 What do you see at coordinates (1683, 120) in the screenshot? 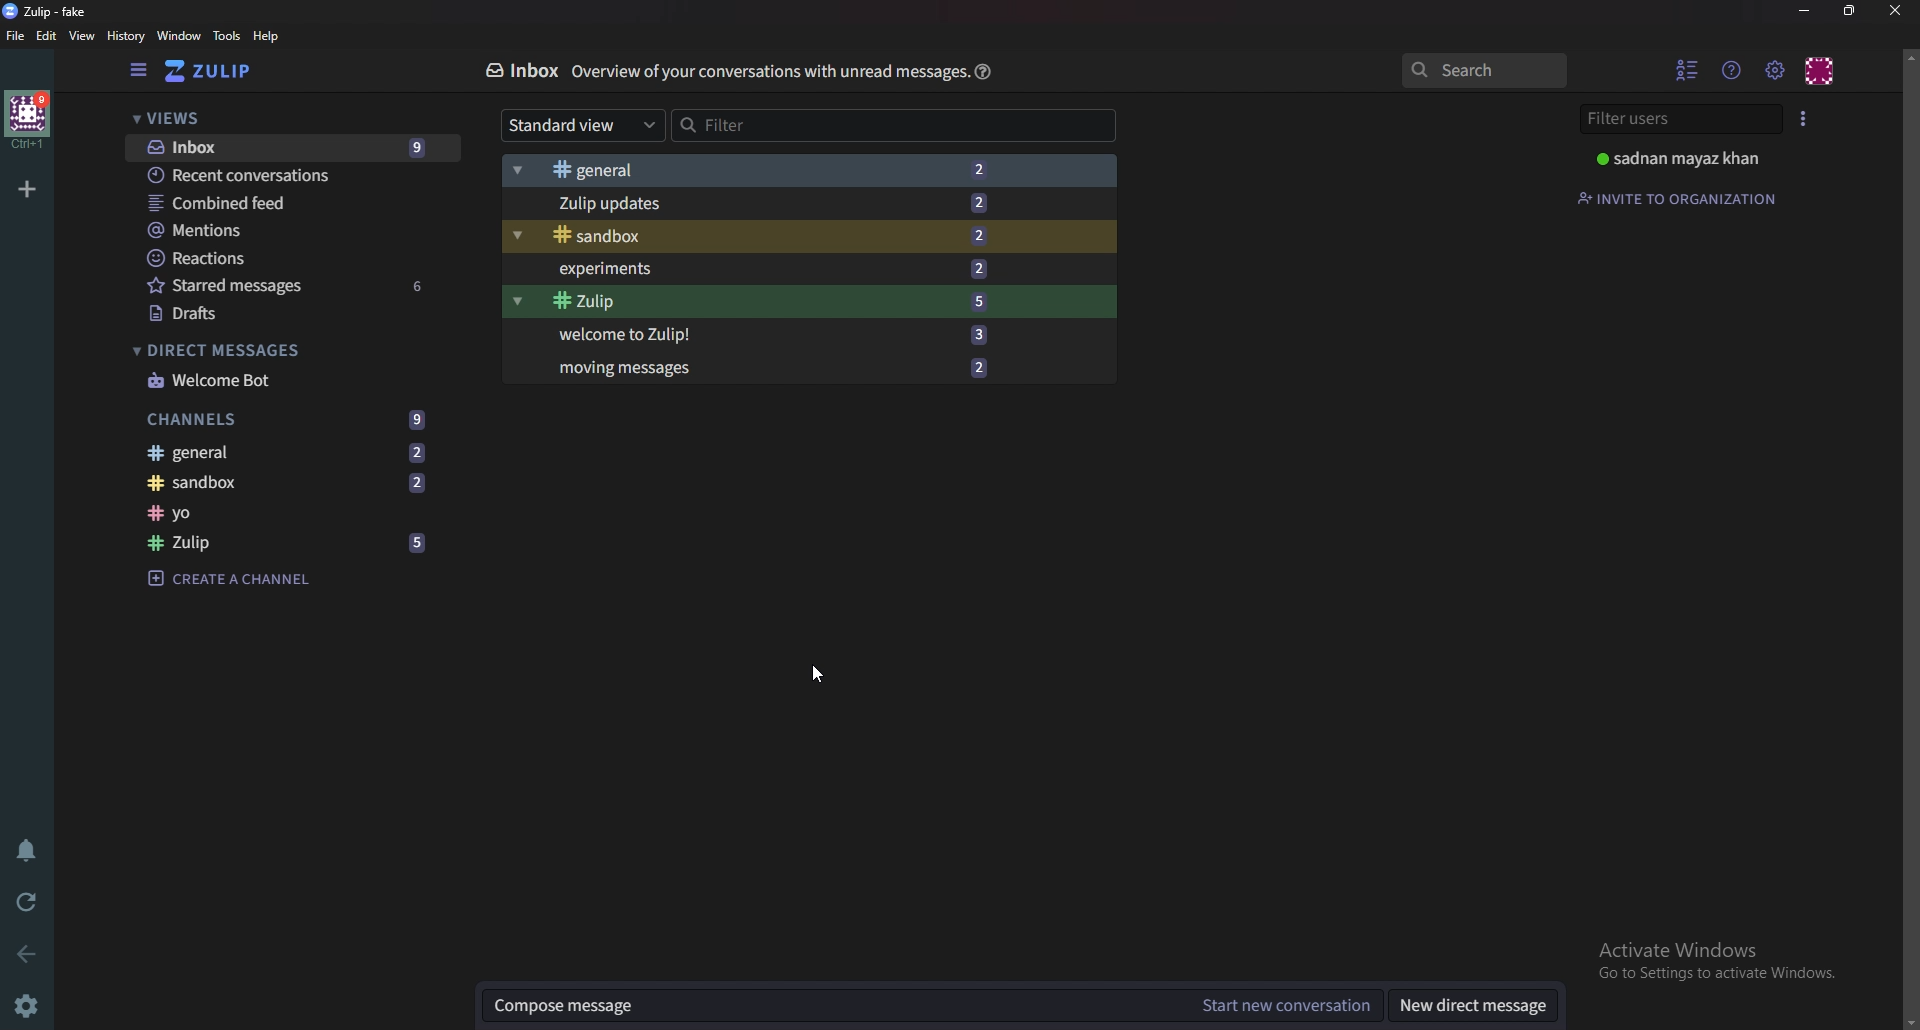
I see `Filter users` at bounding box center [1683, 120].